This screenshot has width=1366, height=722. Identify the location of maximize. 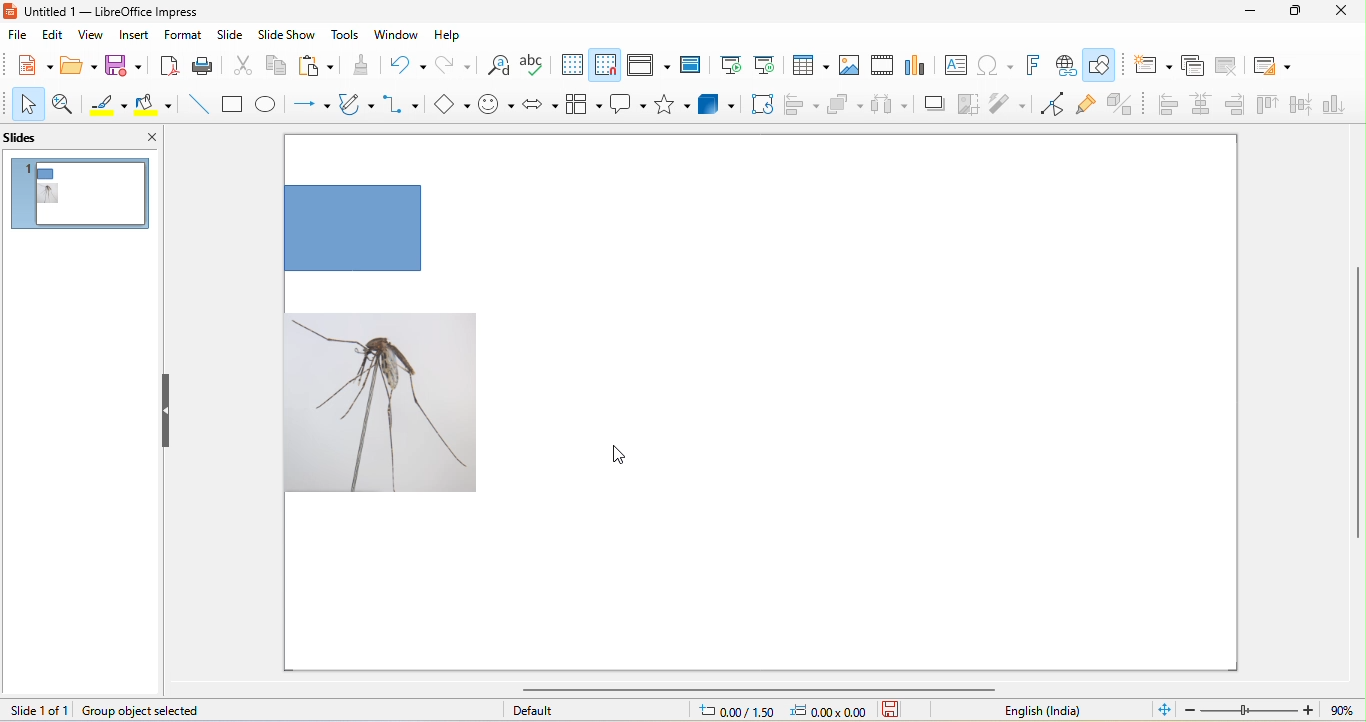
(1294, 12).